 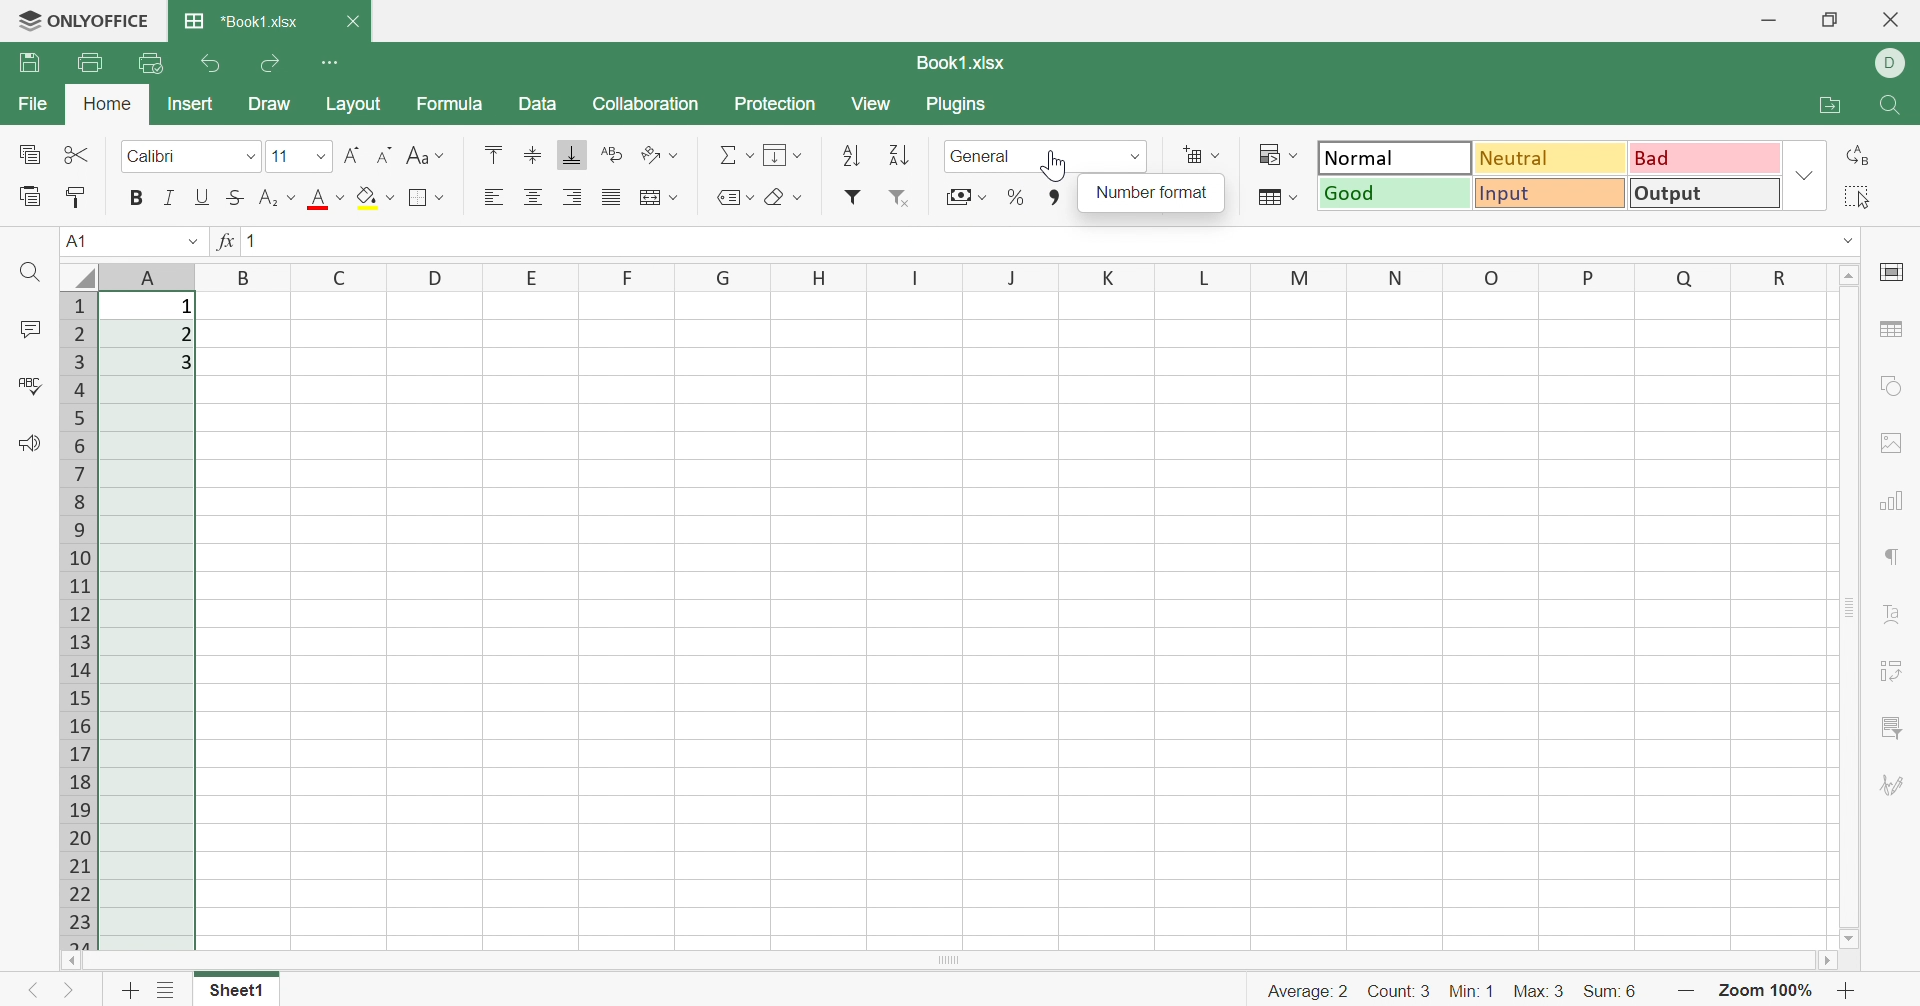 I want to click on Scroll right, so click(x=1821, y=961).